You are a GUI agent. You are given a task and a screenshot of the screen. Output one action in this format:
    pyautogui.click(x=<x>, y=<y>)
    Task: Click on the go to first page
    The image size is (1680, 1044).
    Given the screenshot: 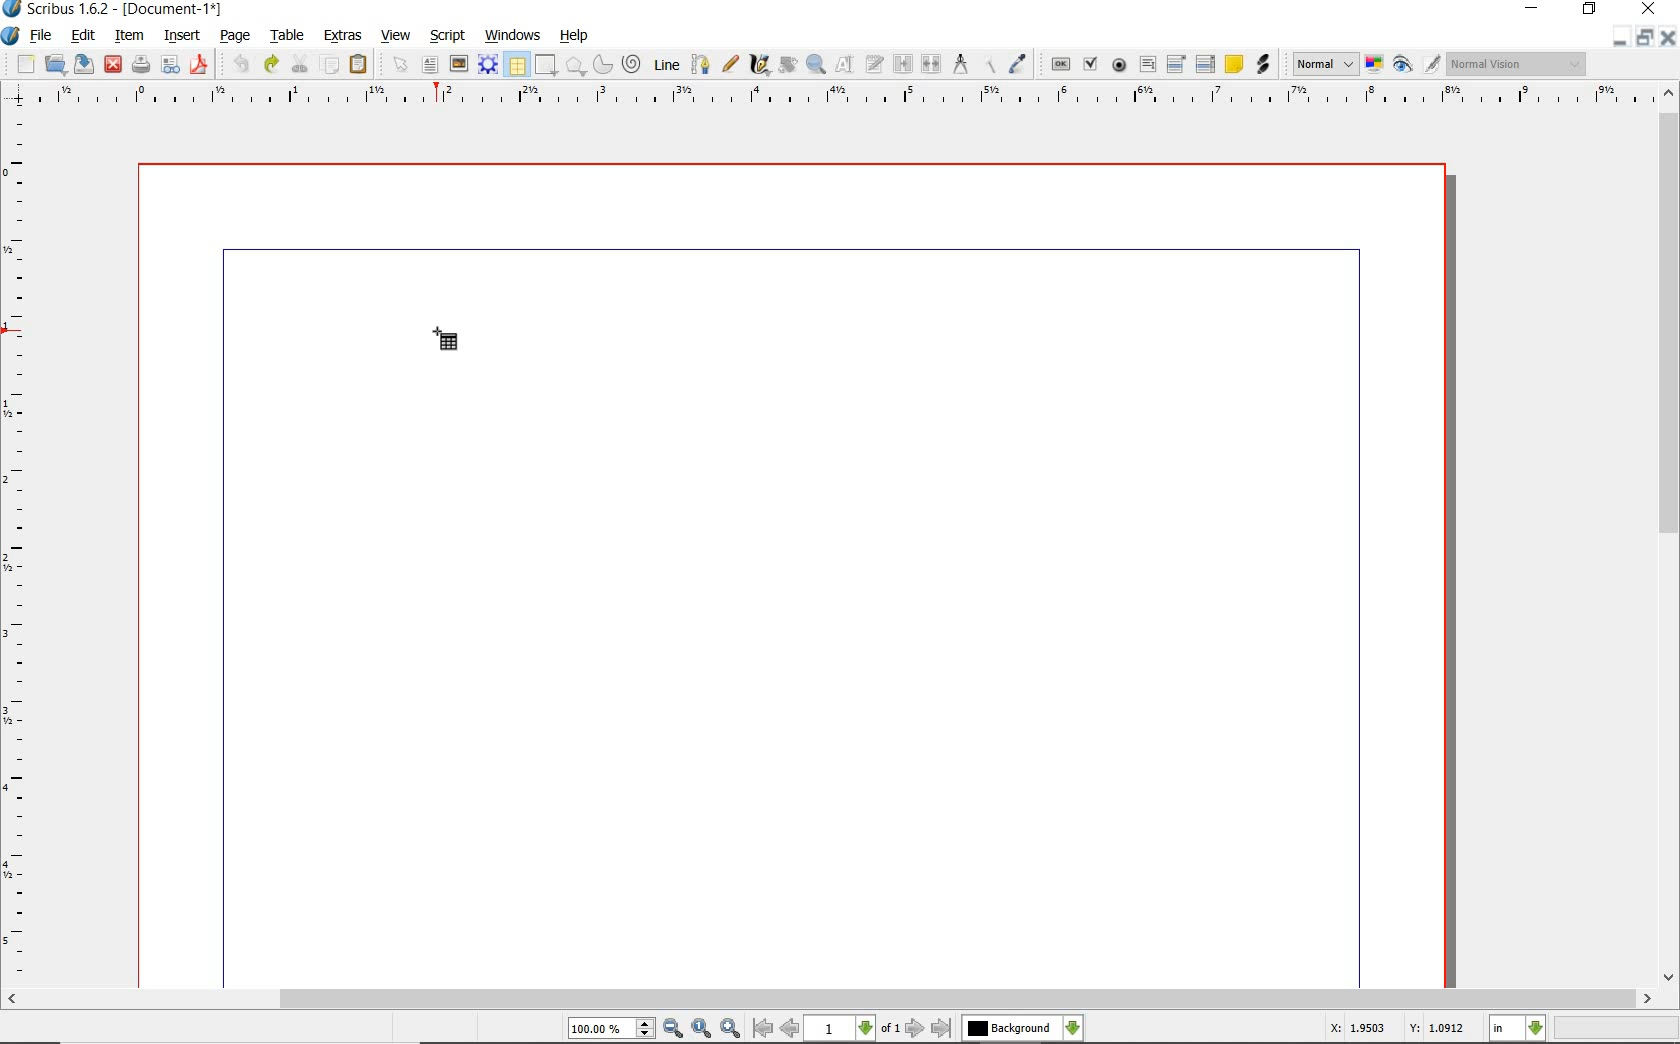 What is the action you would take?
    pyautogui.click(x=762, y=1029)
    